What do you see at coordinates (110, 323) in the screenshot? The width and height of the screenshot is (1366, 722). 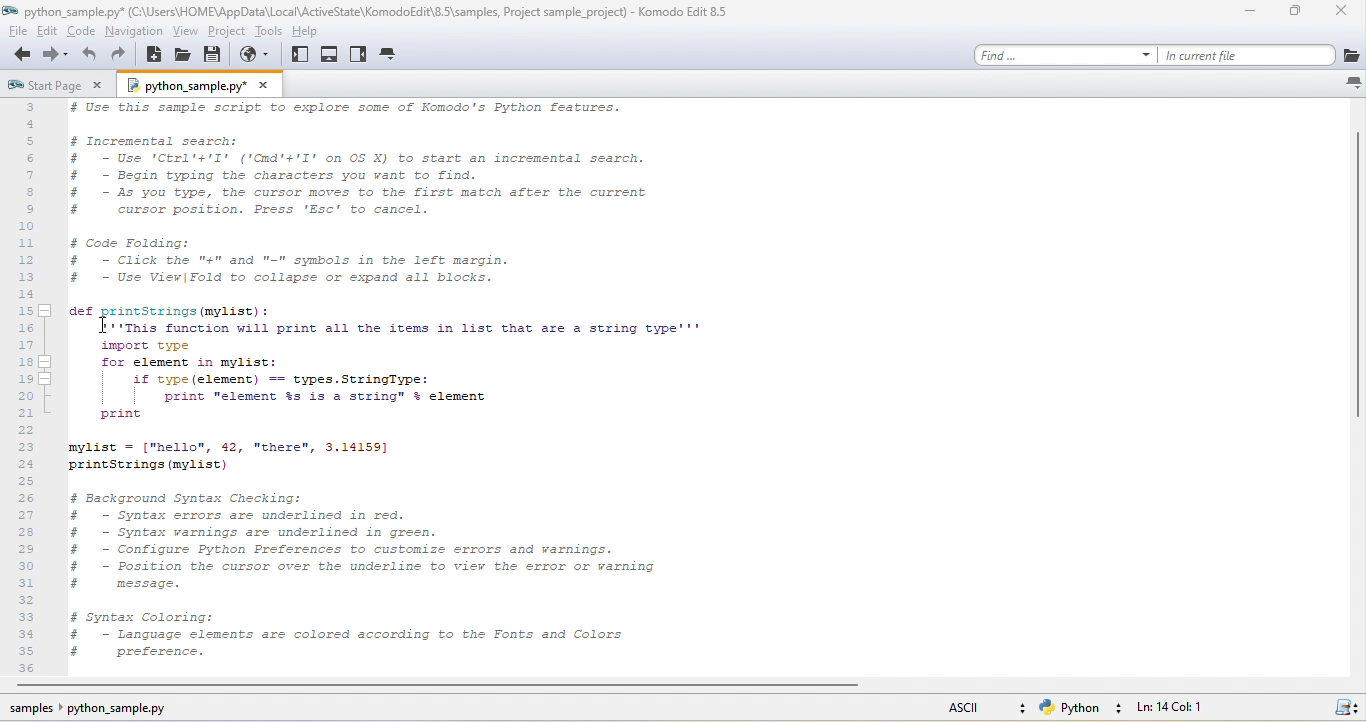 I see `cursor` at bounding box center [110, 323].